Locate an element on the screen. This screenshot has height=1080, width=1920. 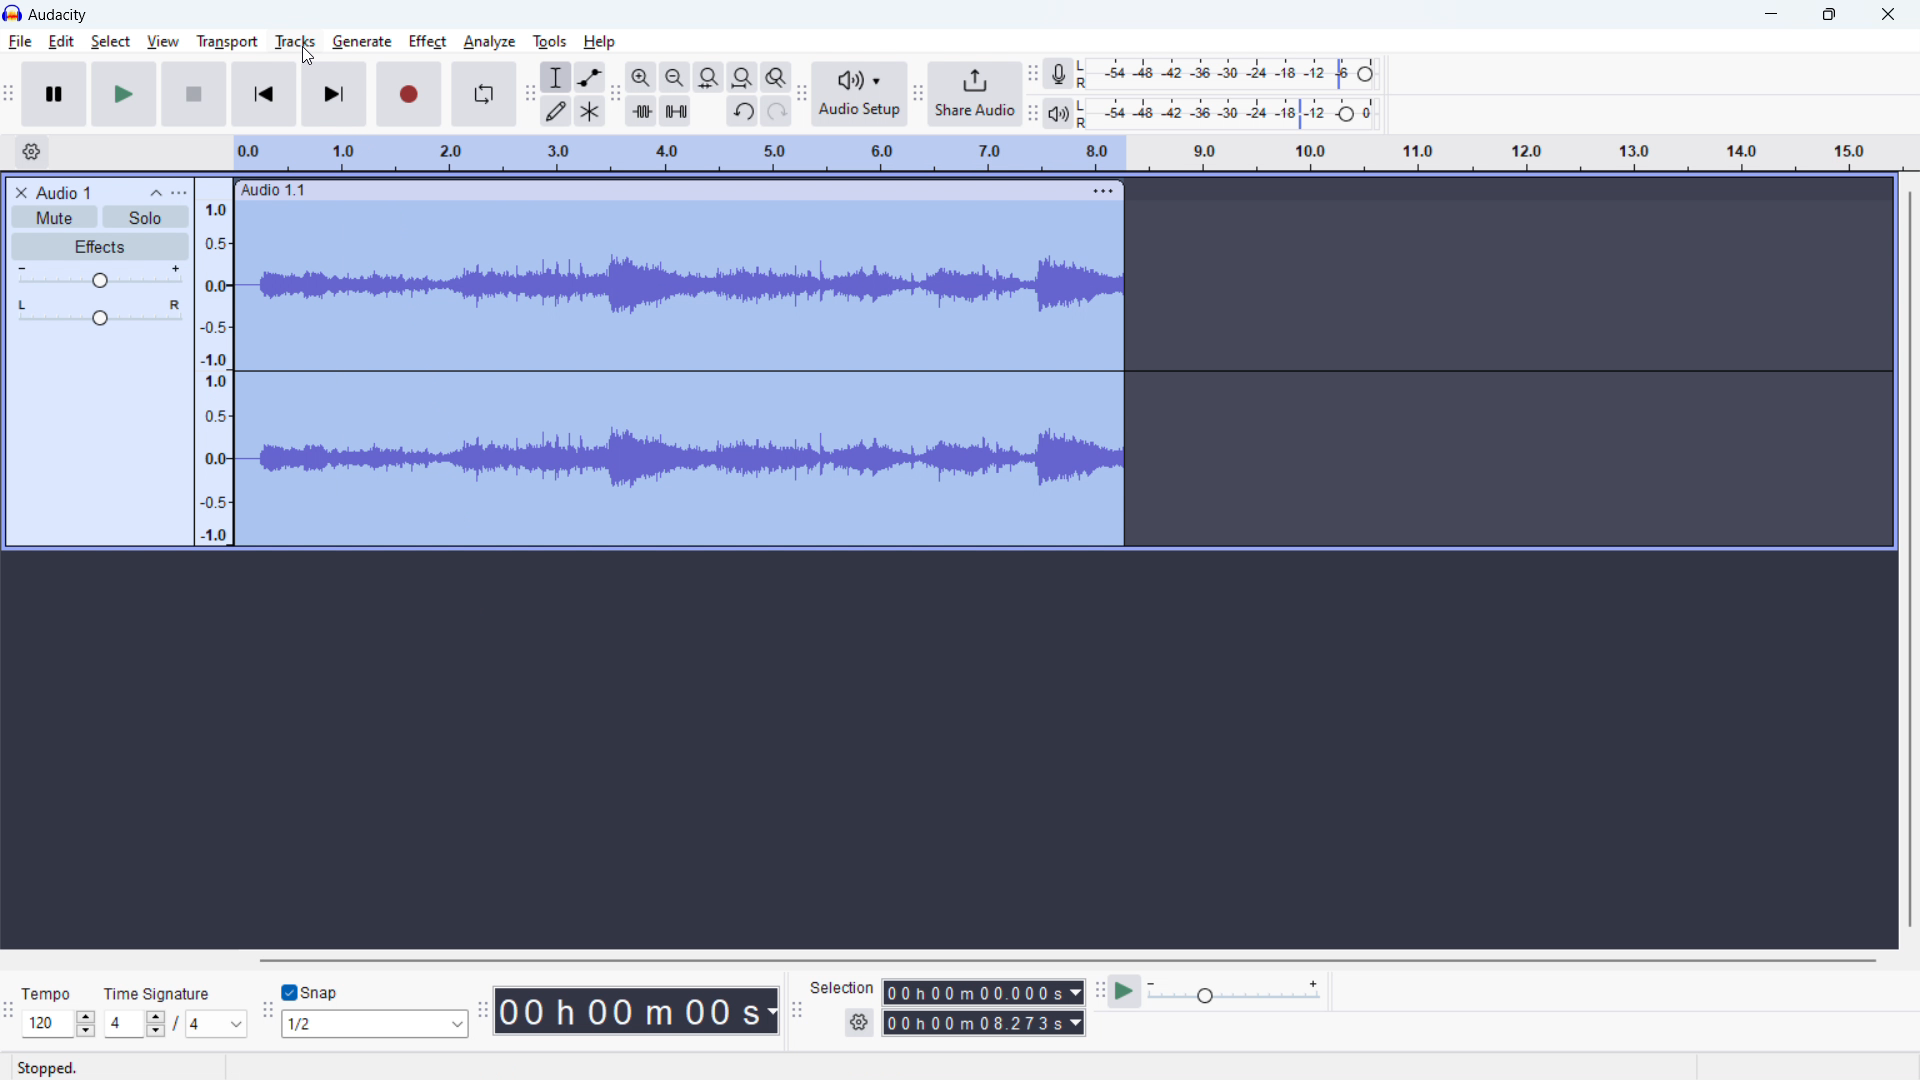
delete track is located at coordinates (19, 191).